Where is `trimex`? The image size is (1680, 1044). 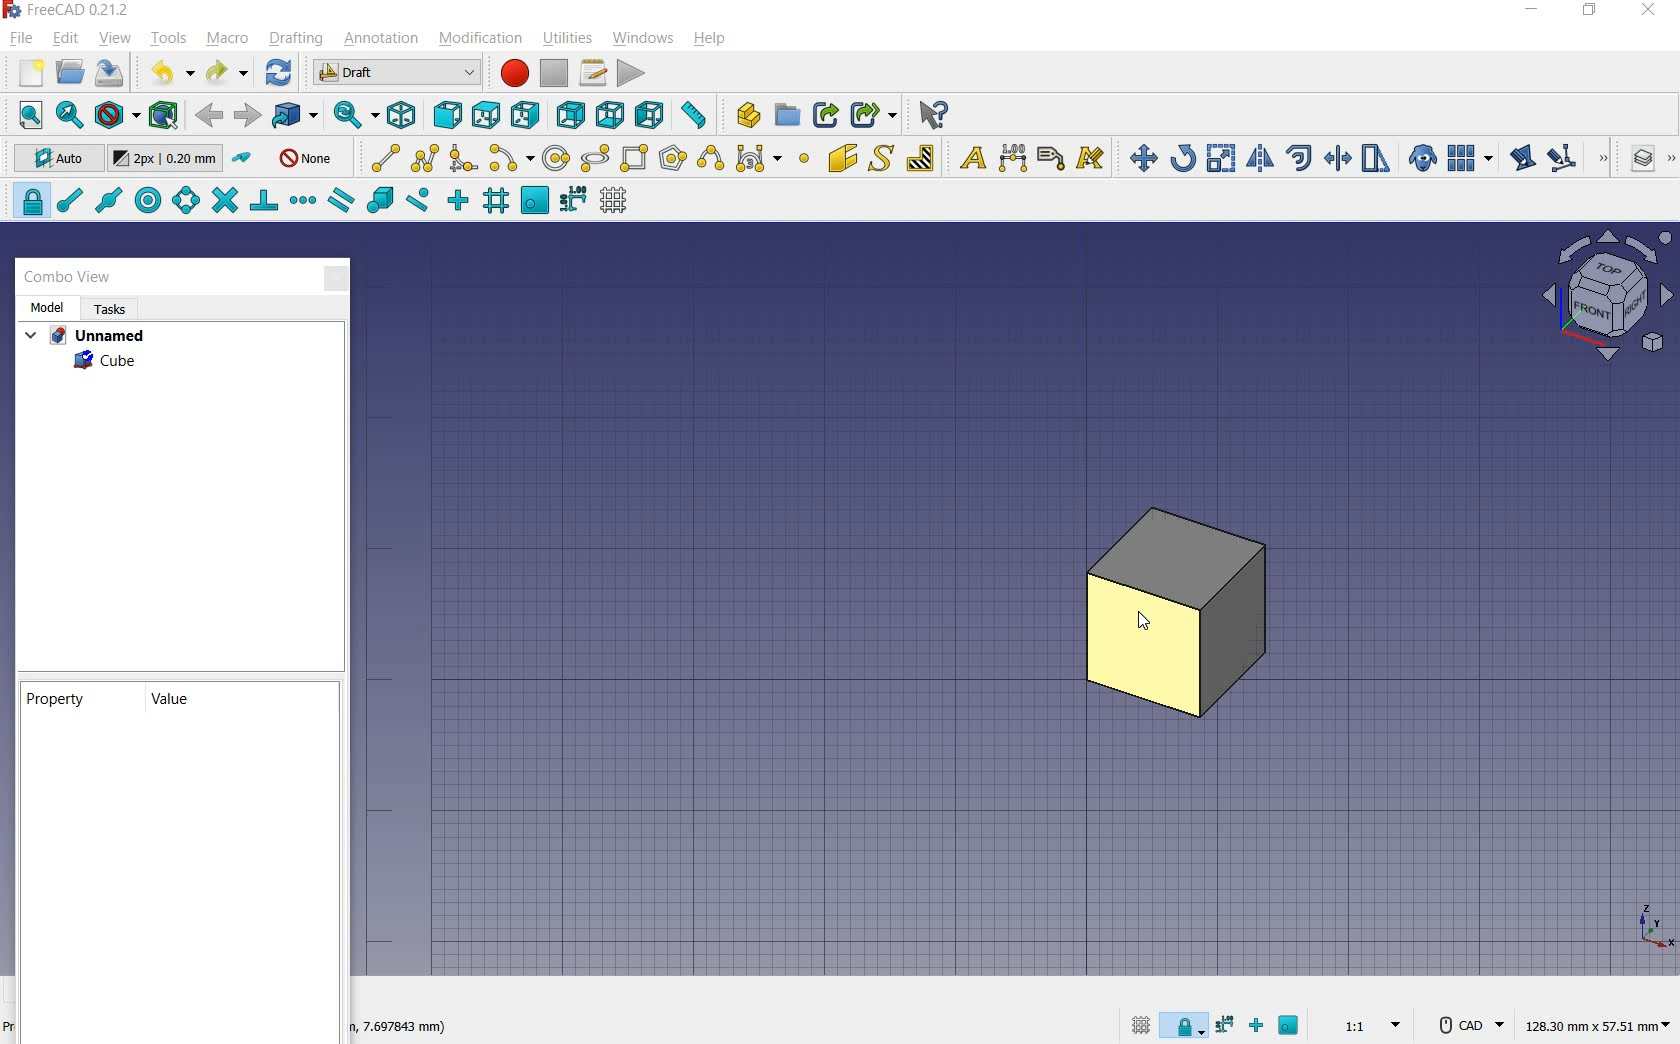 trimex is located at coordinates (1337, 158).